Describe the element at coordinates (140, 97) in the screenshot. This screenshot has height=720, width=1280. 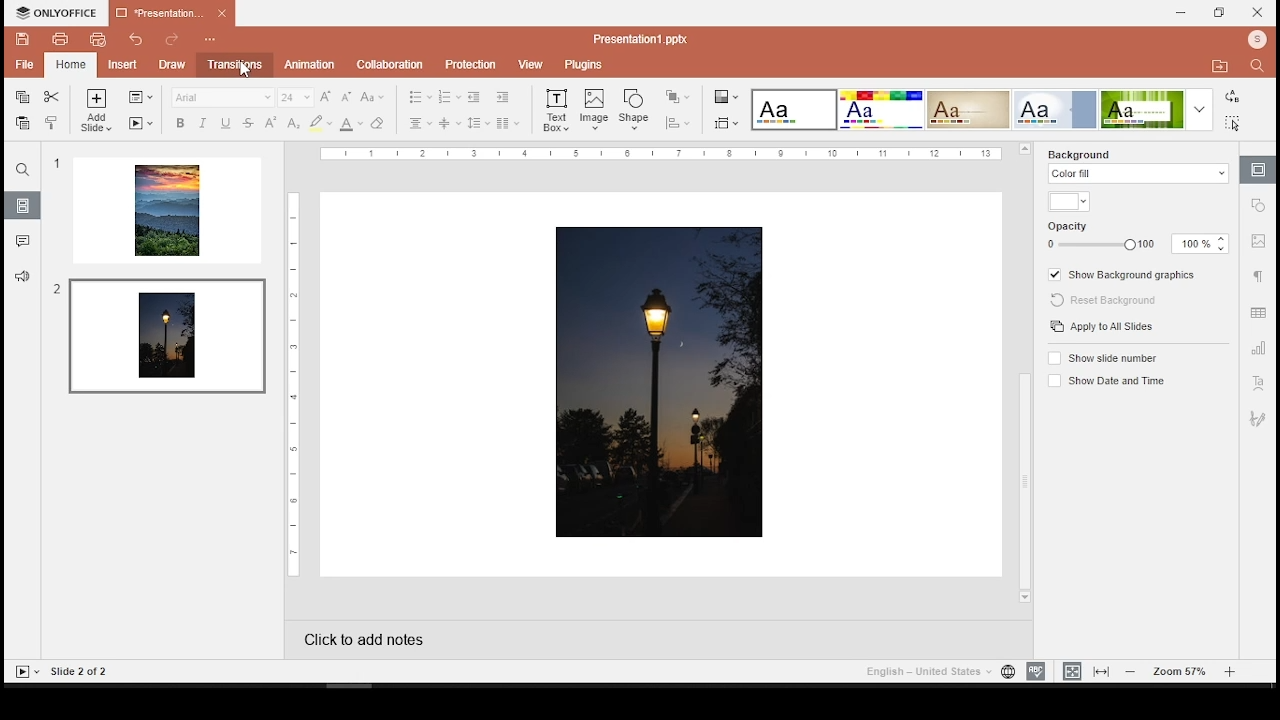
I see `change slide layout` at that location.